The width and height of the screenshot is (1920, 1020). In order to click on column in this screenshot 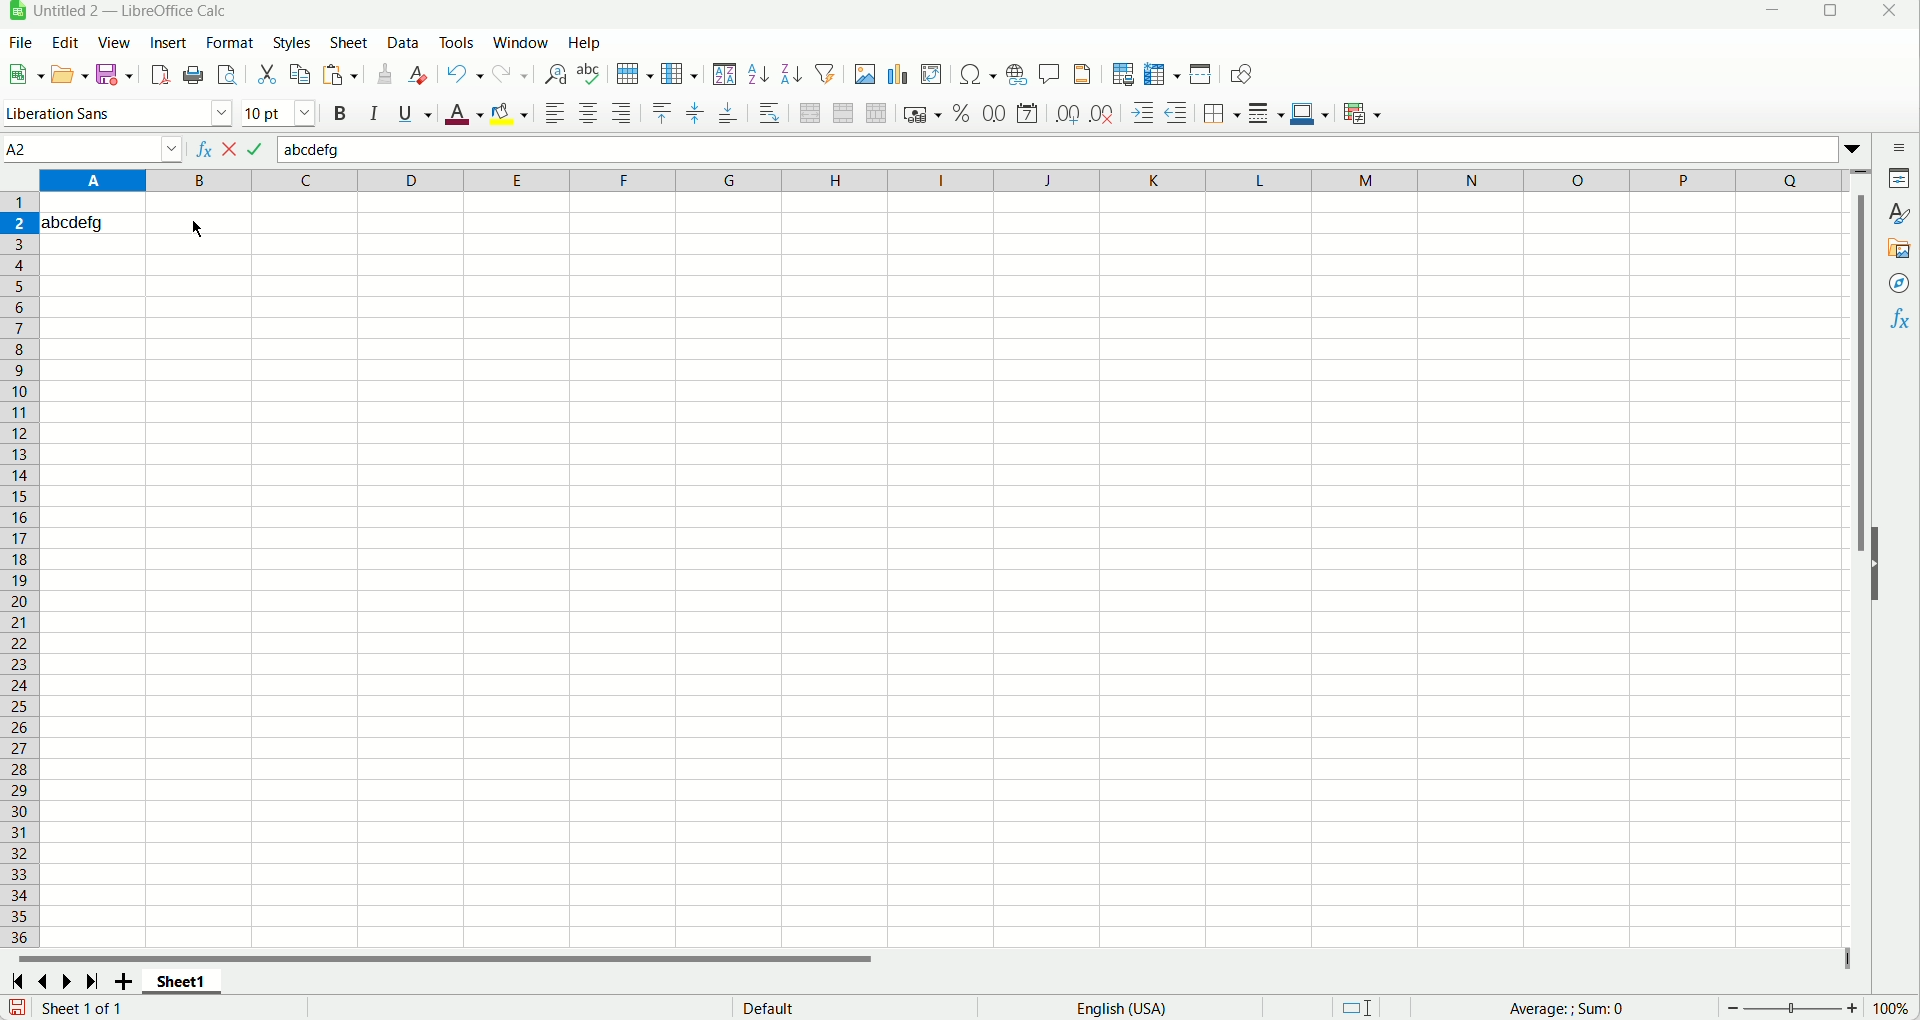, I will do `click(944, 180)`.